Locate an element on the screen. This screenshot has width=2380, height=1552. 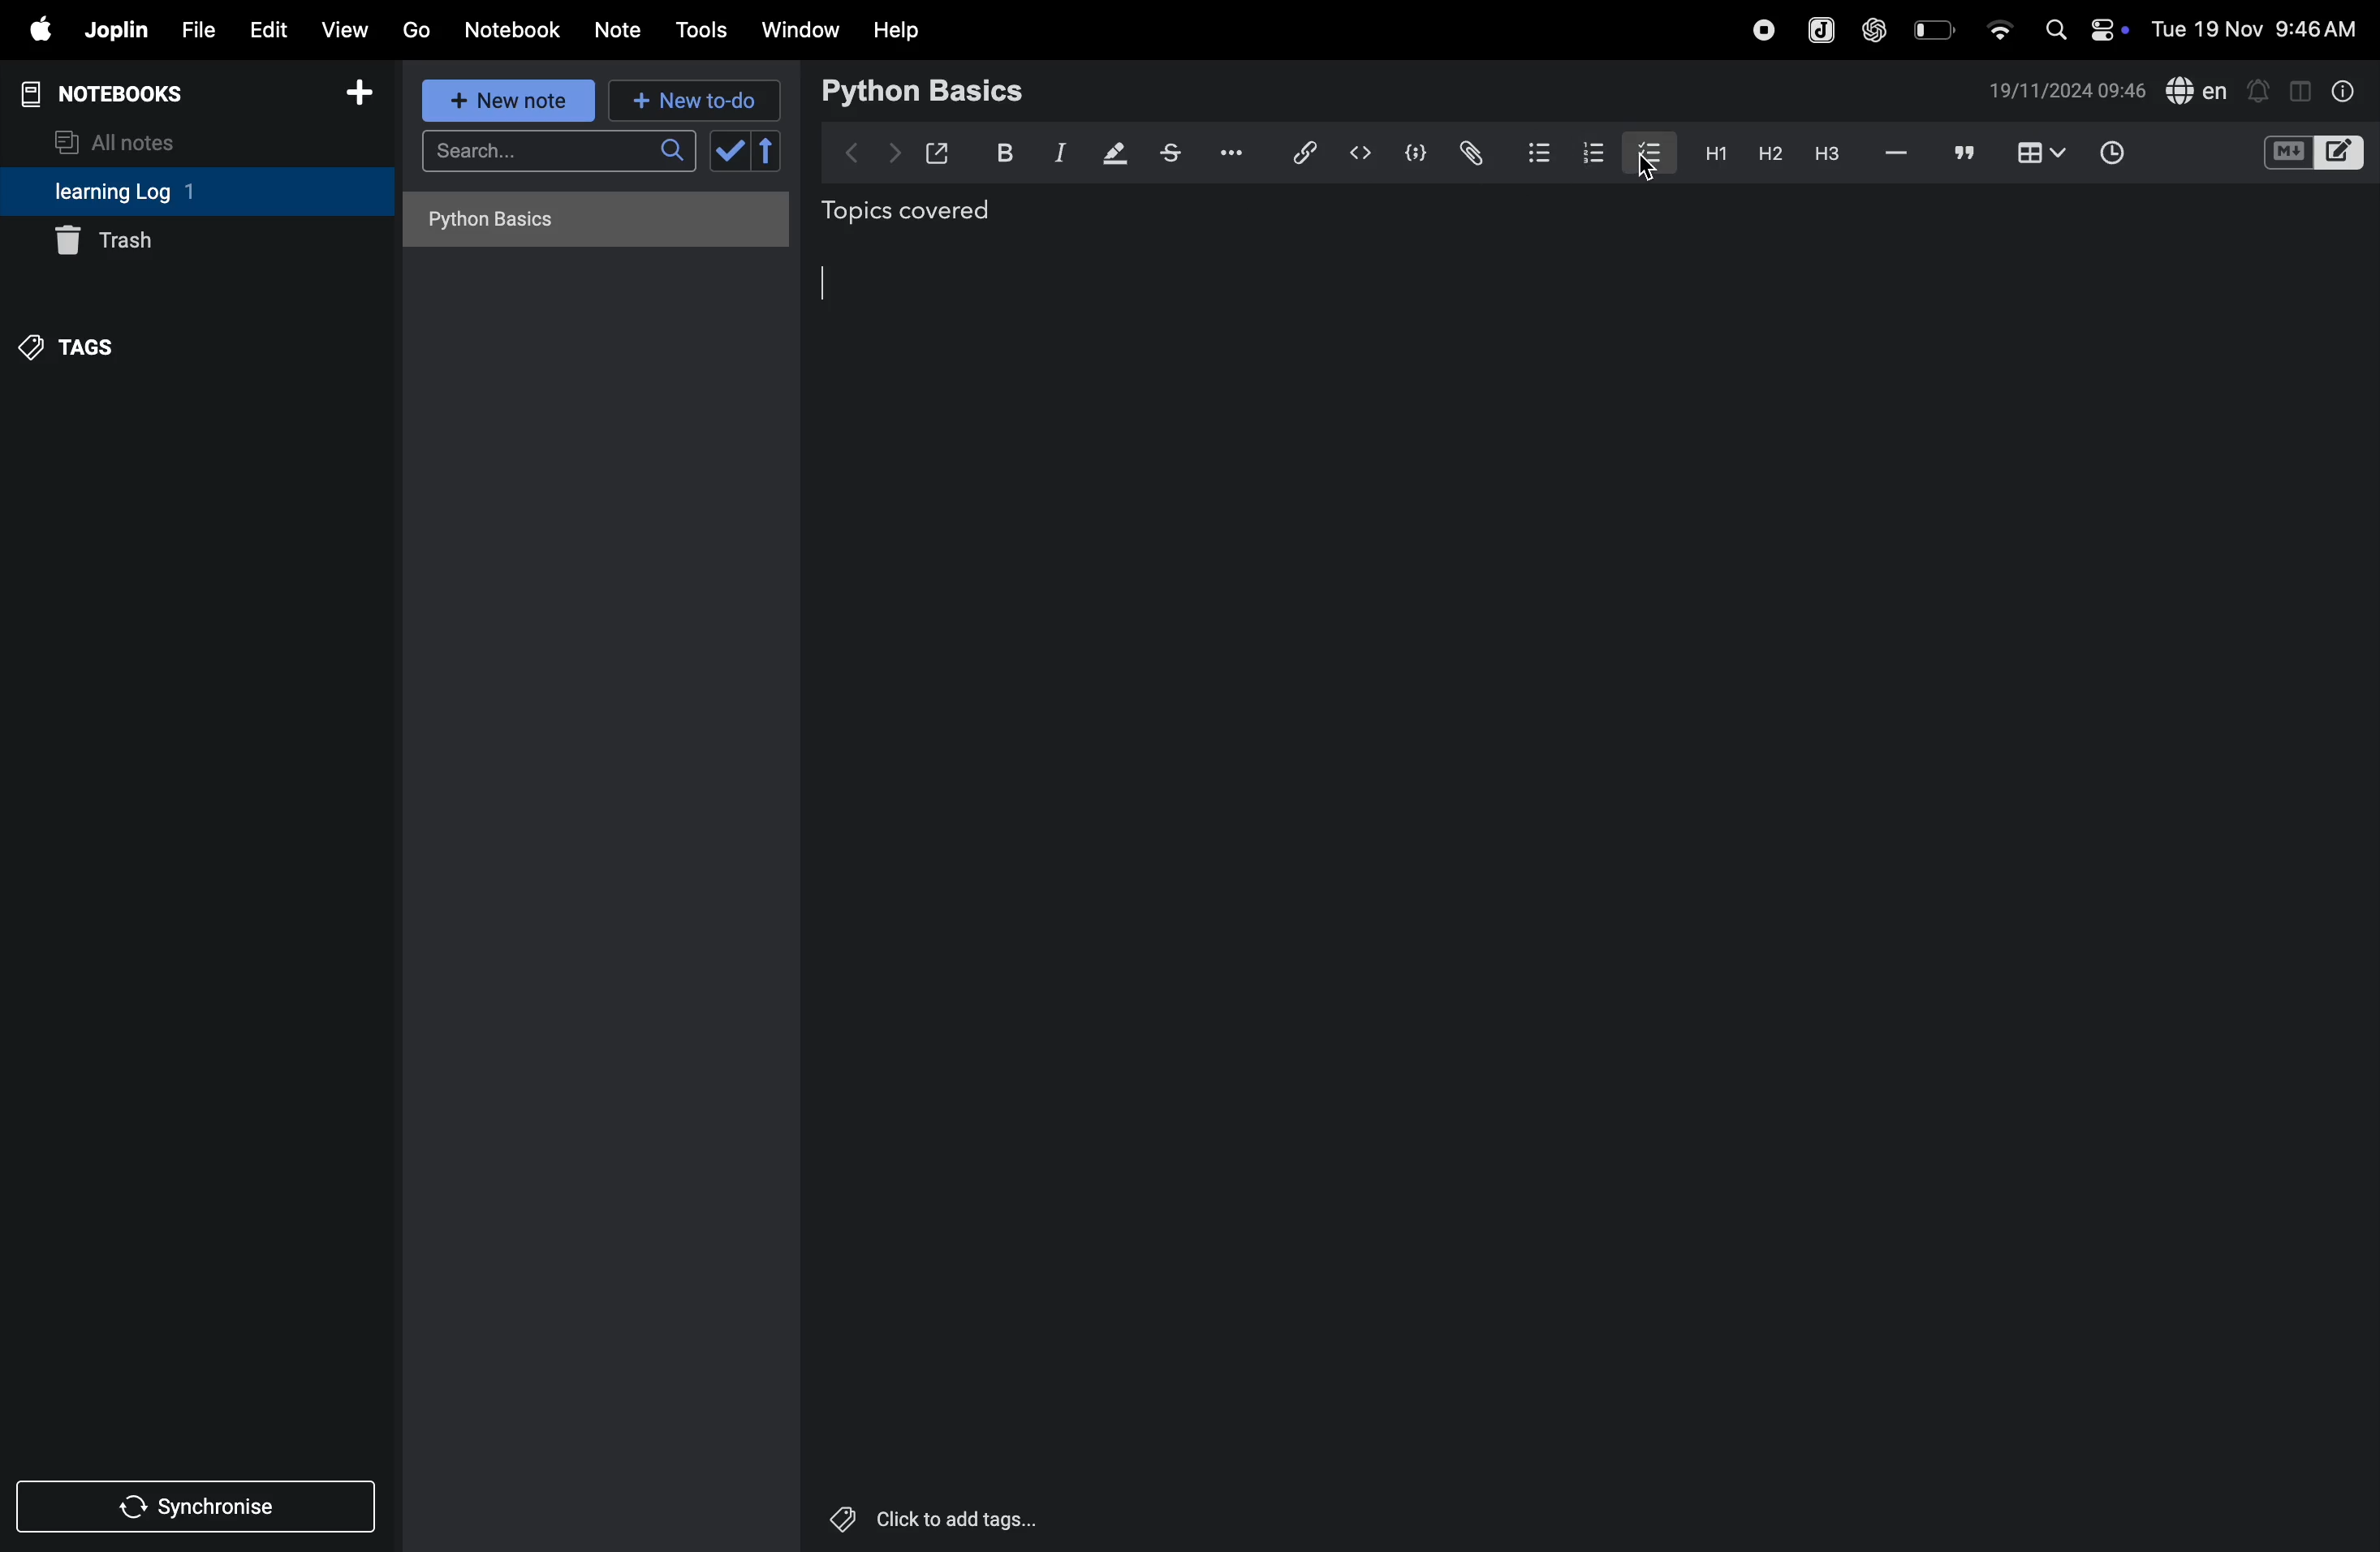
date and time is located at coordinates (2260, 28).